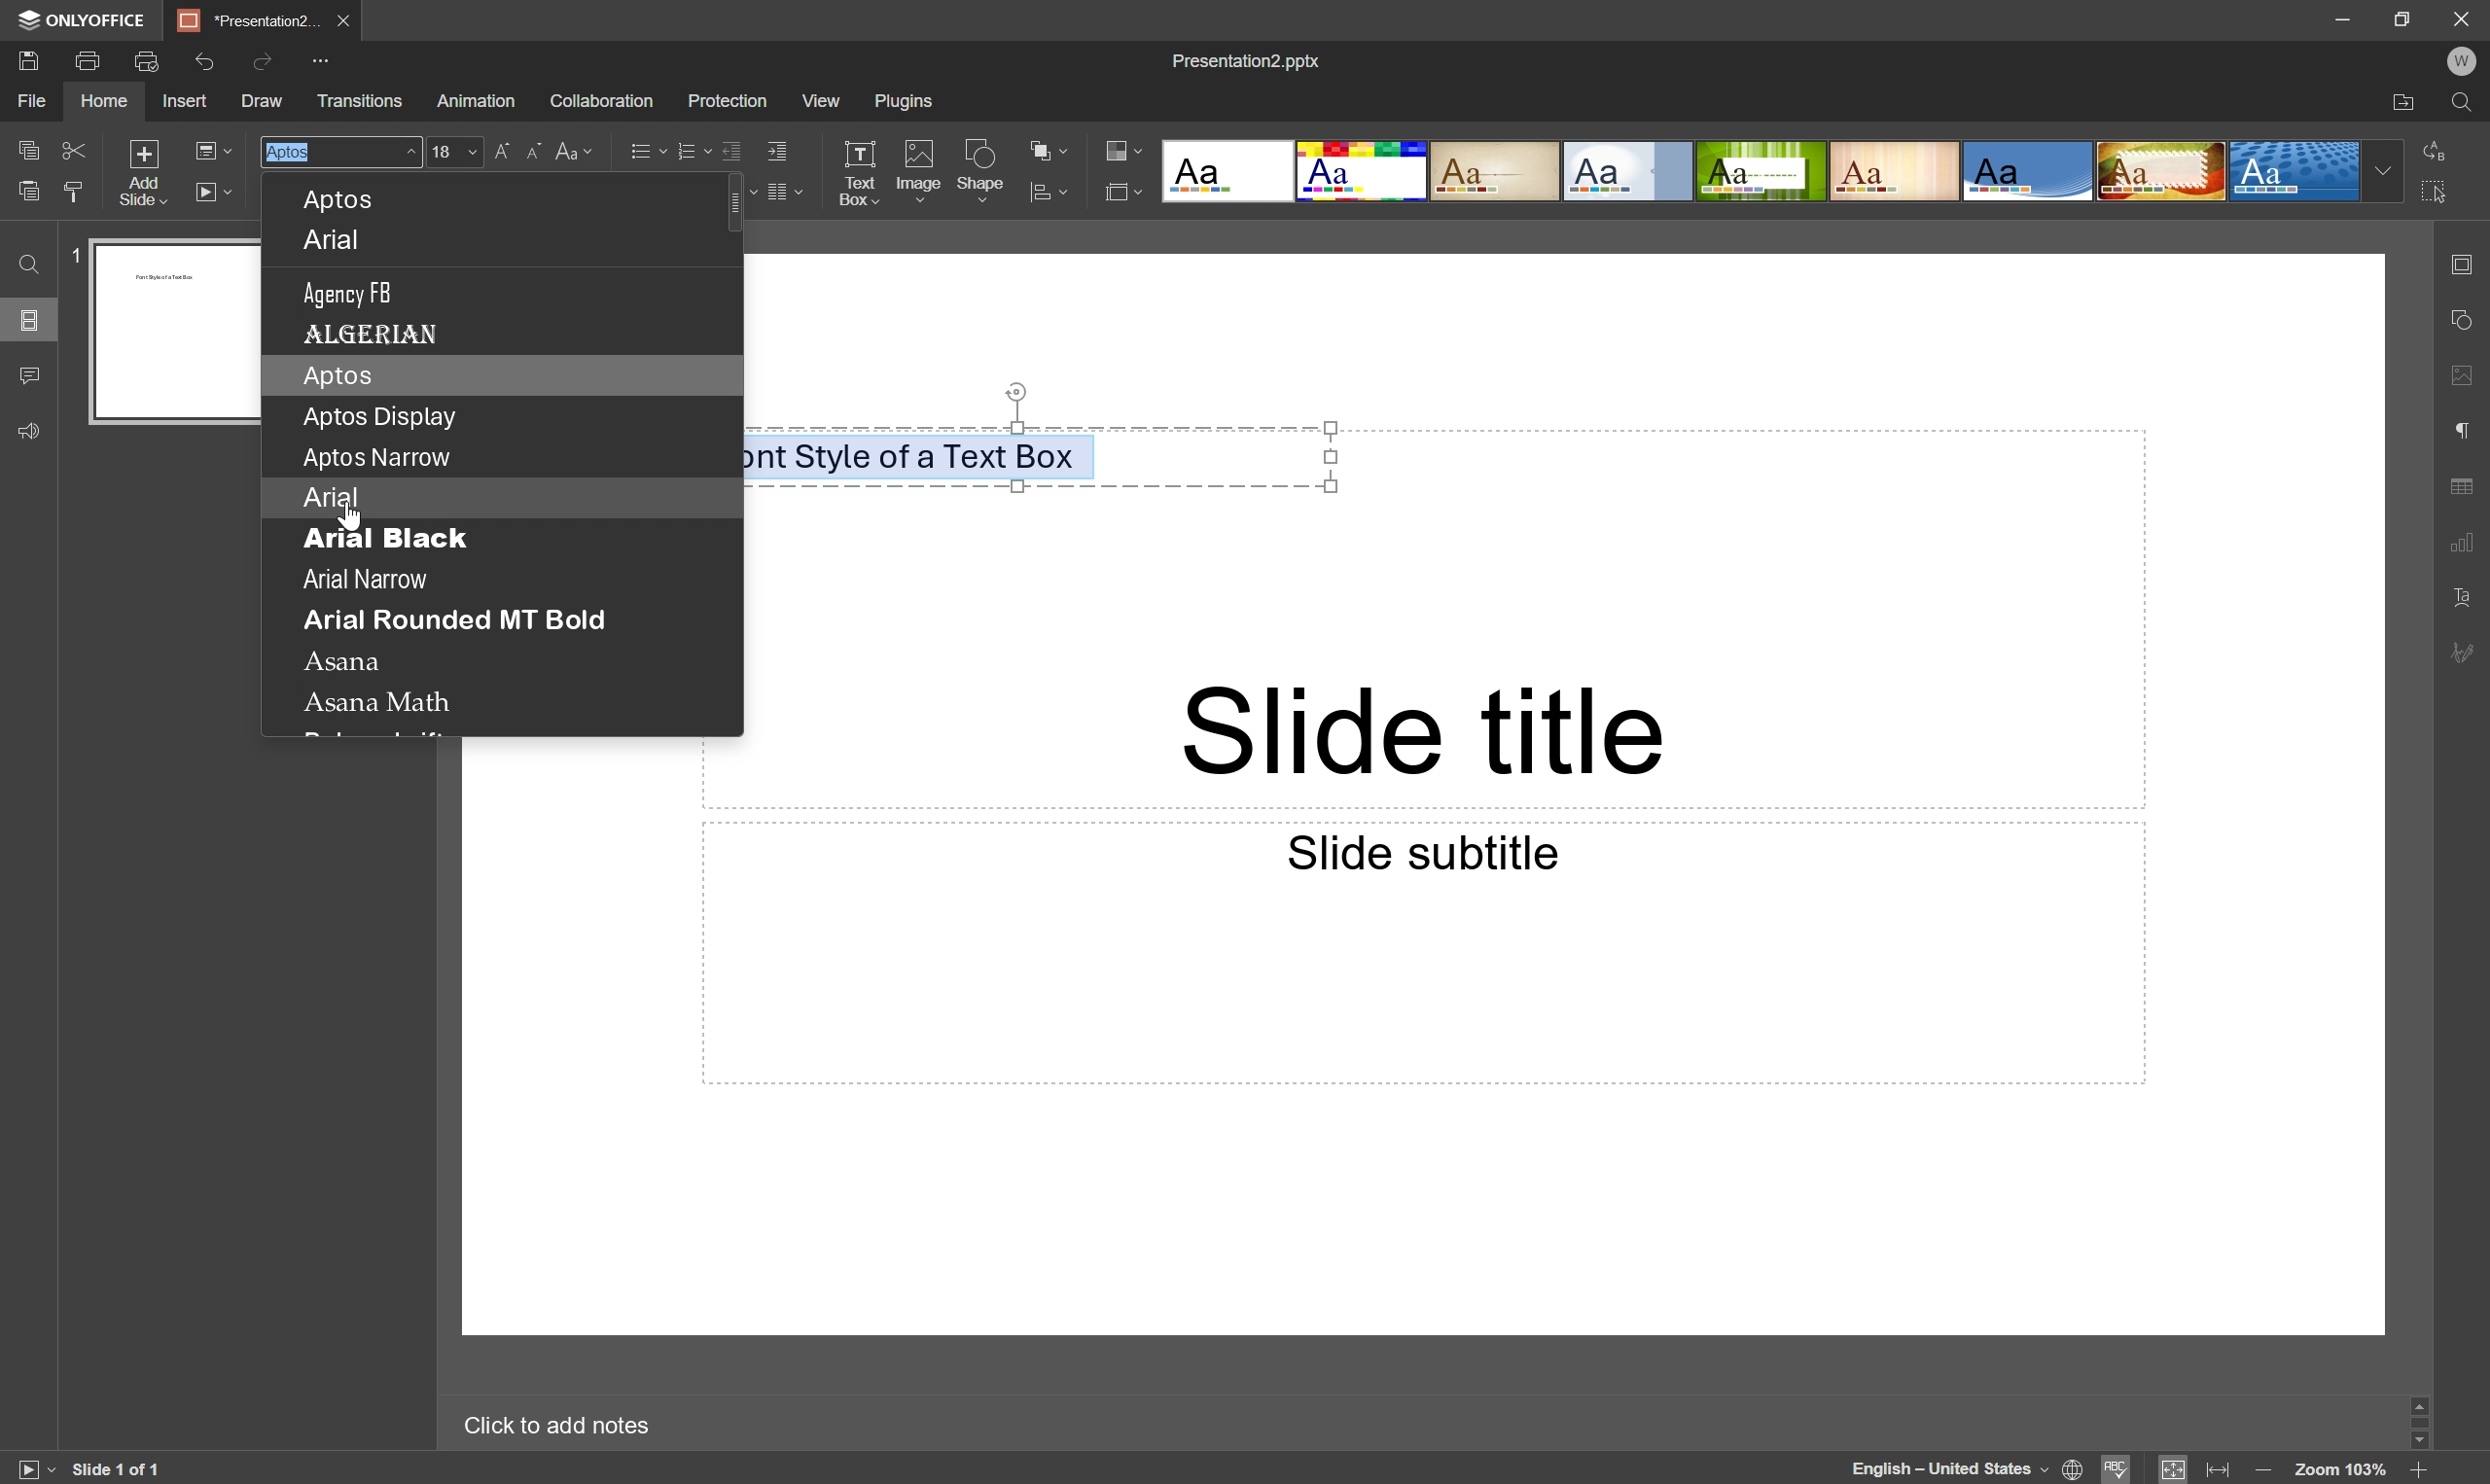 This screenshot has height=1484, width=2490. What do you see at coordinates (266, 64) in the screenshot?
I see `Redo` at bounding box center [266, 64].